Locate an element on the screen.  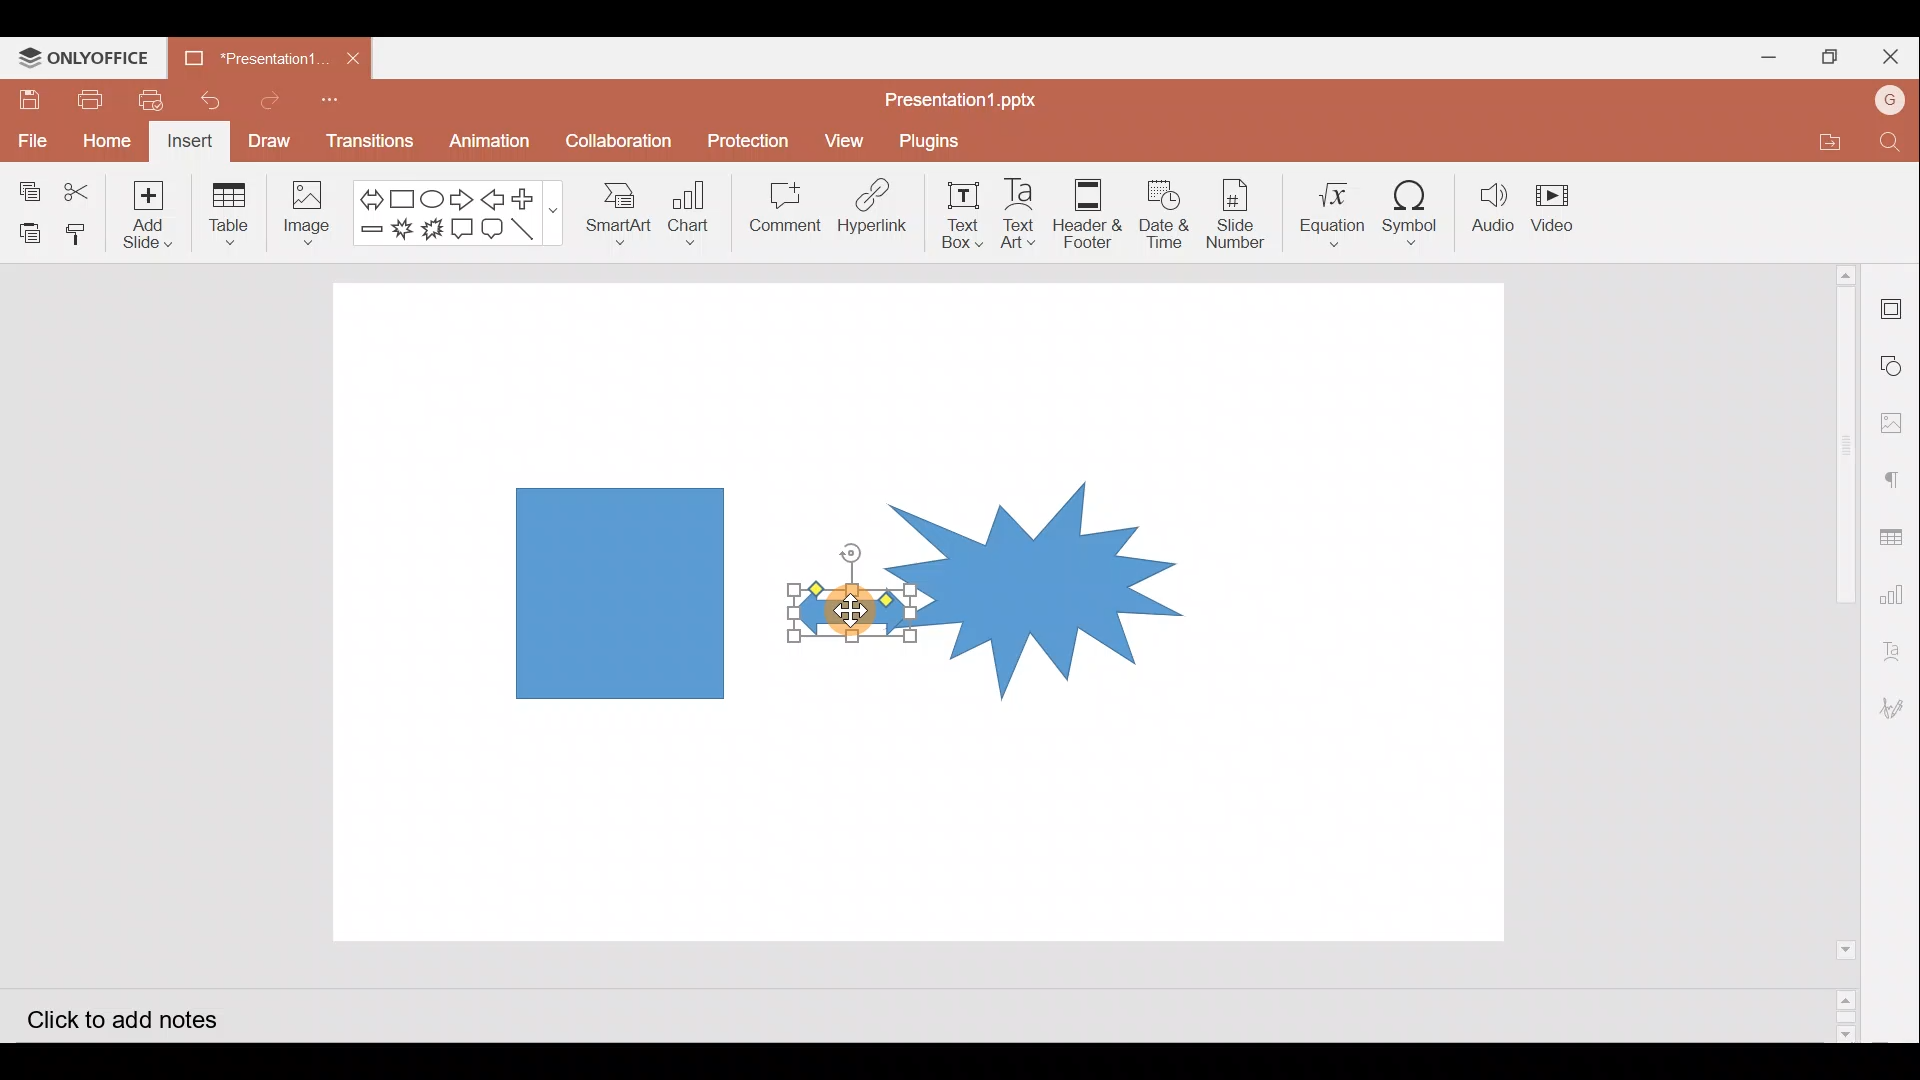
Slide number is located at coordinates (1237, 211).